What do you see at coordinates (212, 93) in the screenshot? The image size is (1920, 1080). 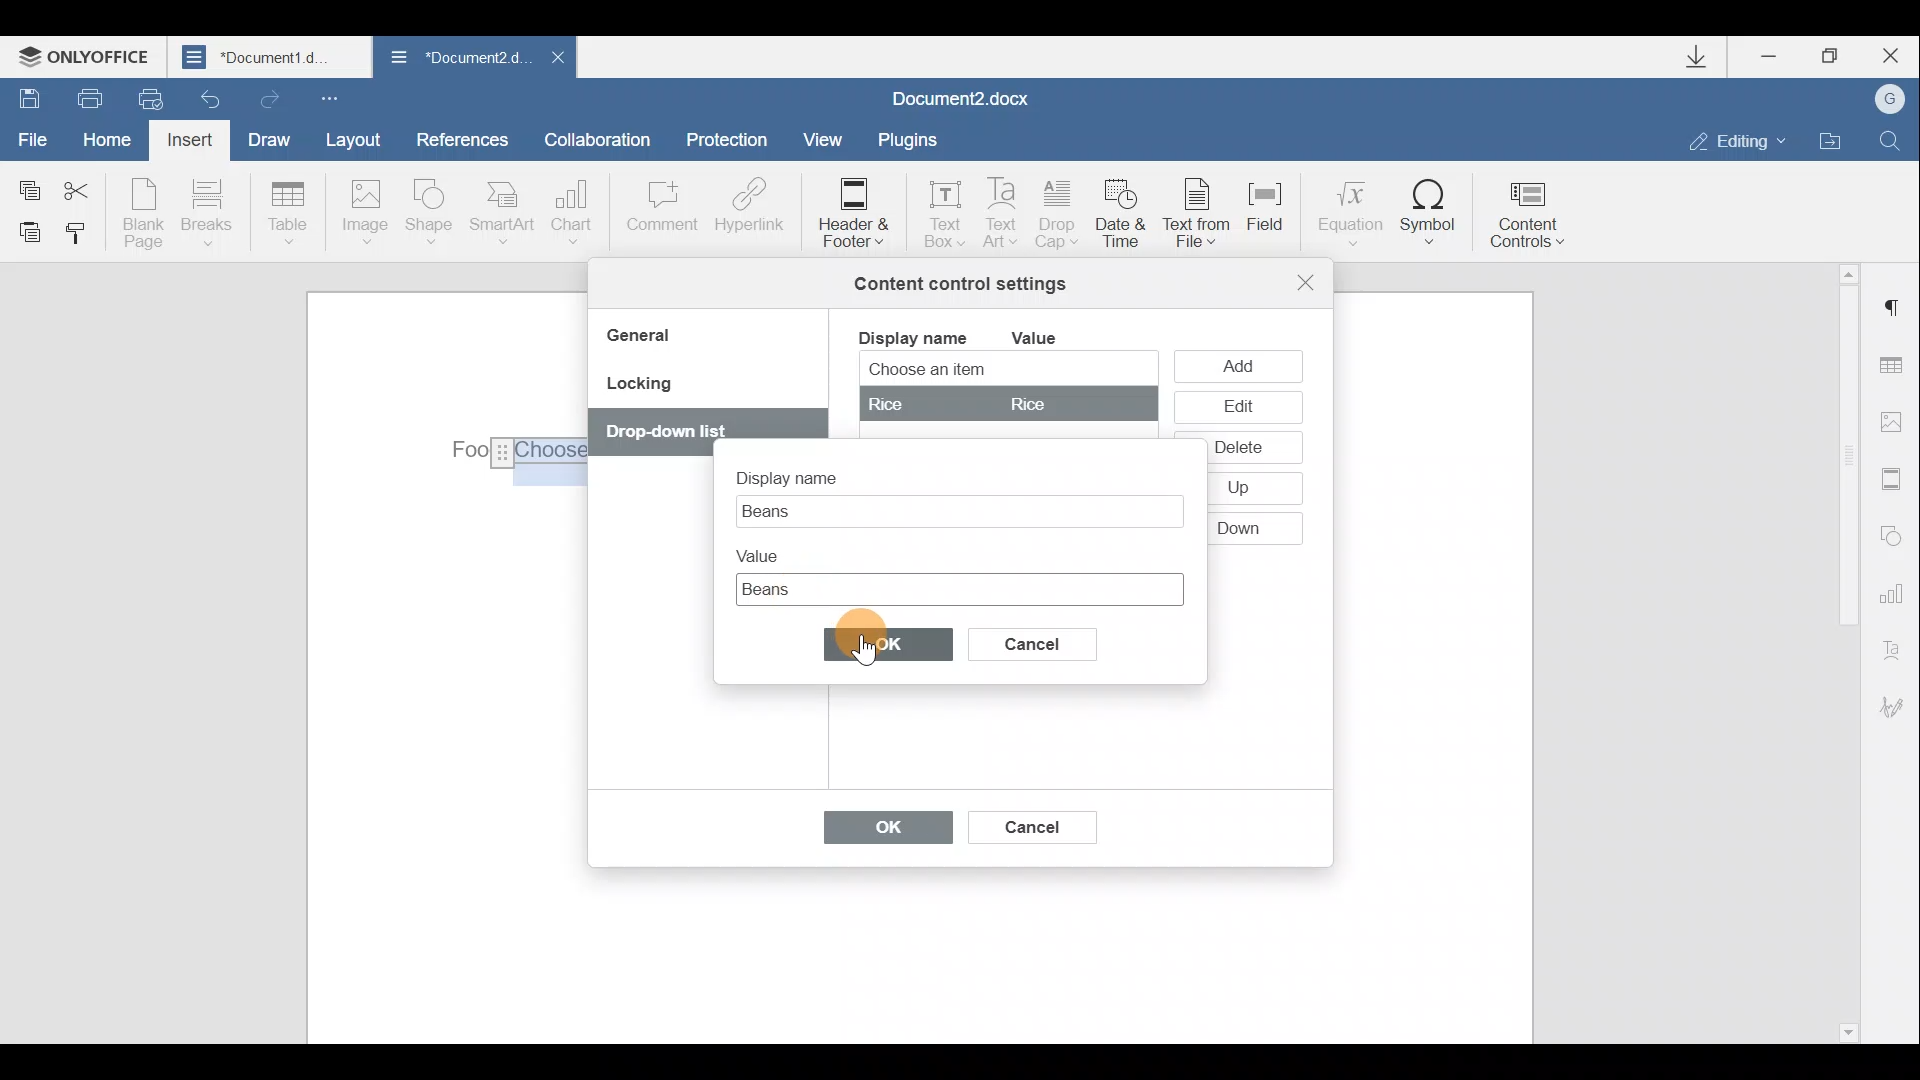 I see `Undo` at bounding box center [212, 93].